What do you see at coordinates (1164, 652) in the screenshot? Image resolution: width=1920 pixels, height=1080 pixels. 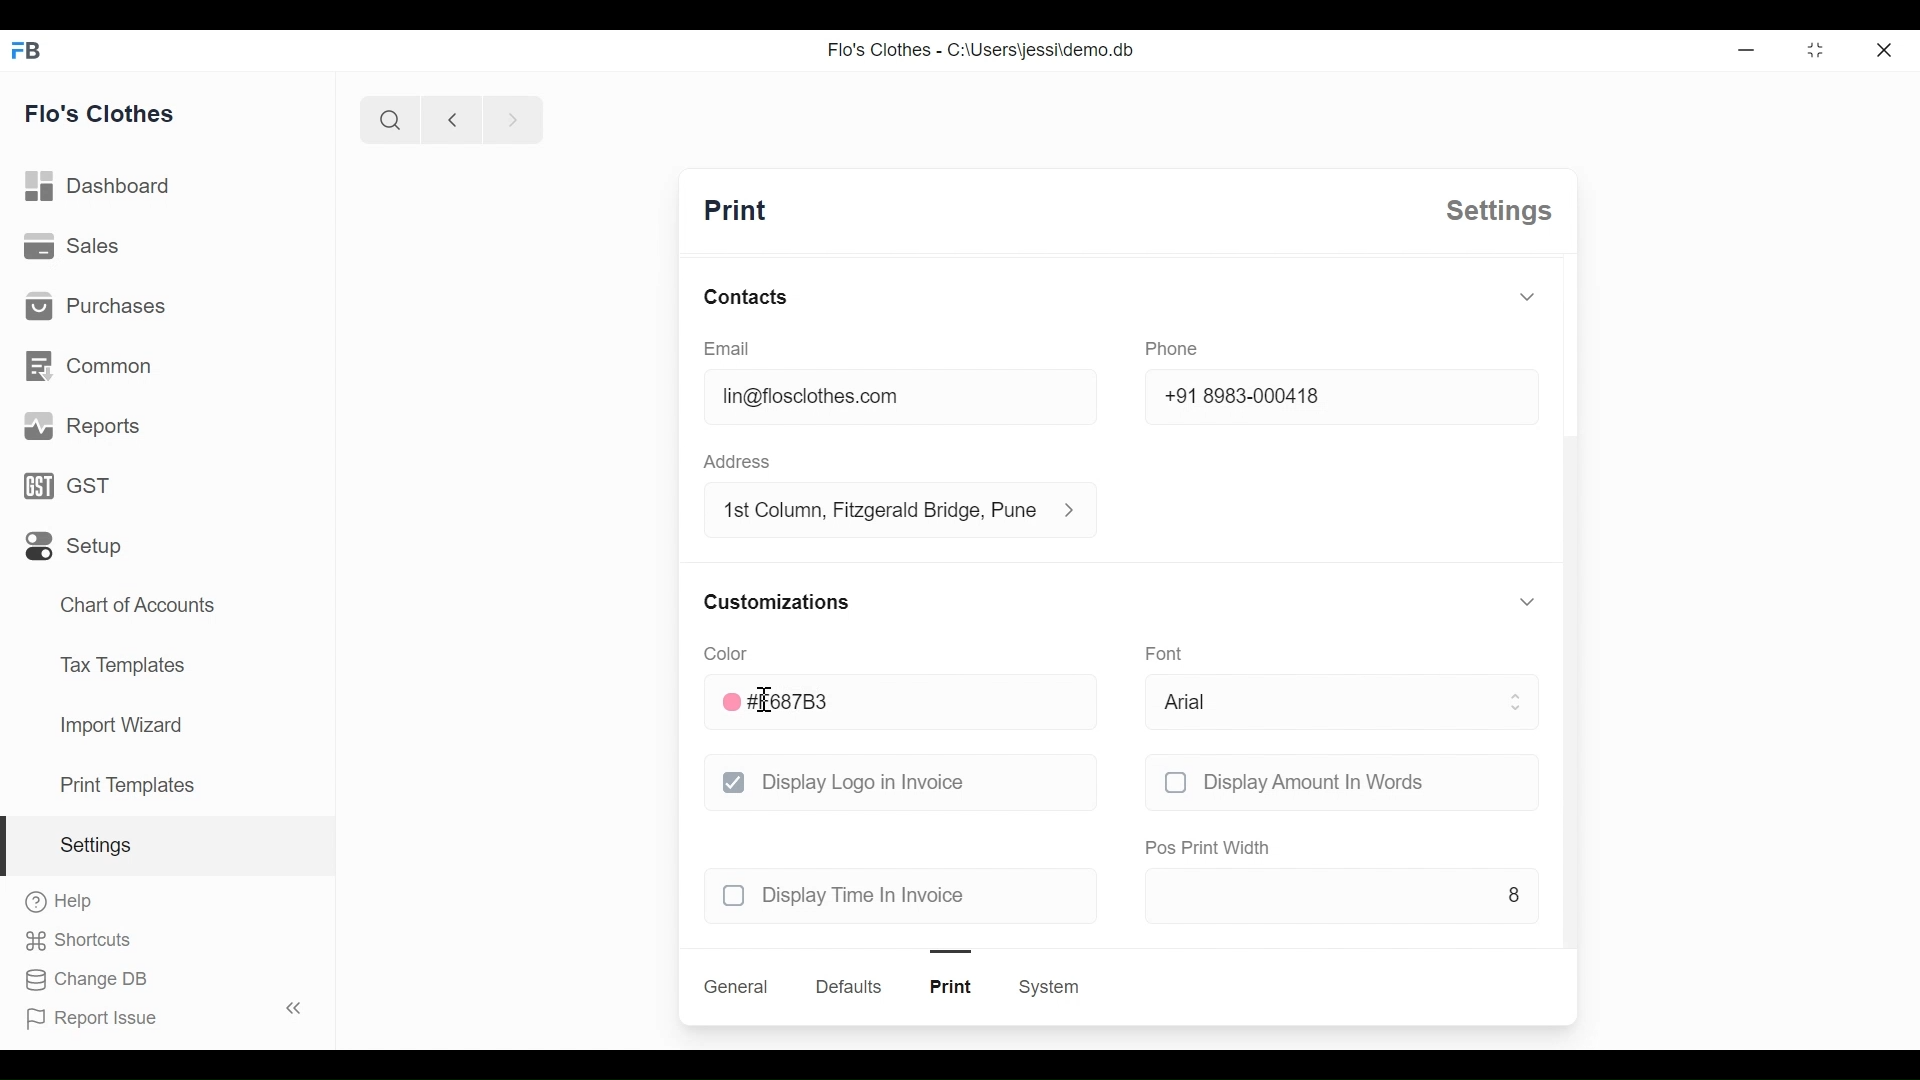 I see `font` at bounding box center [1164, 652].